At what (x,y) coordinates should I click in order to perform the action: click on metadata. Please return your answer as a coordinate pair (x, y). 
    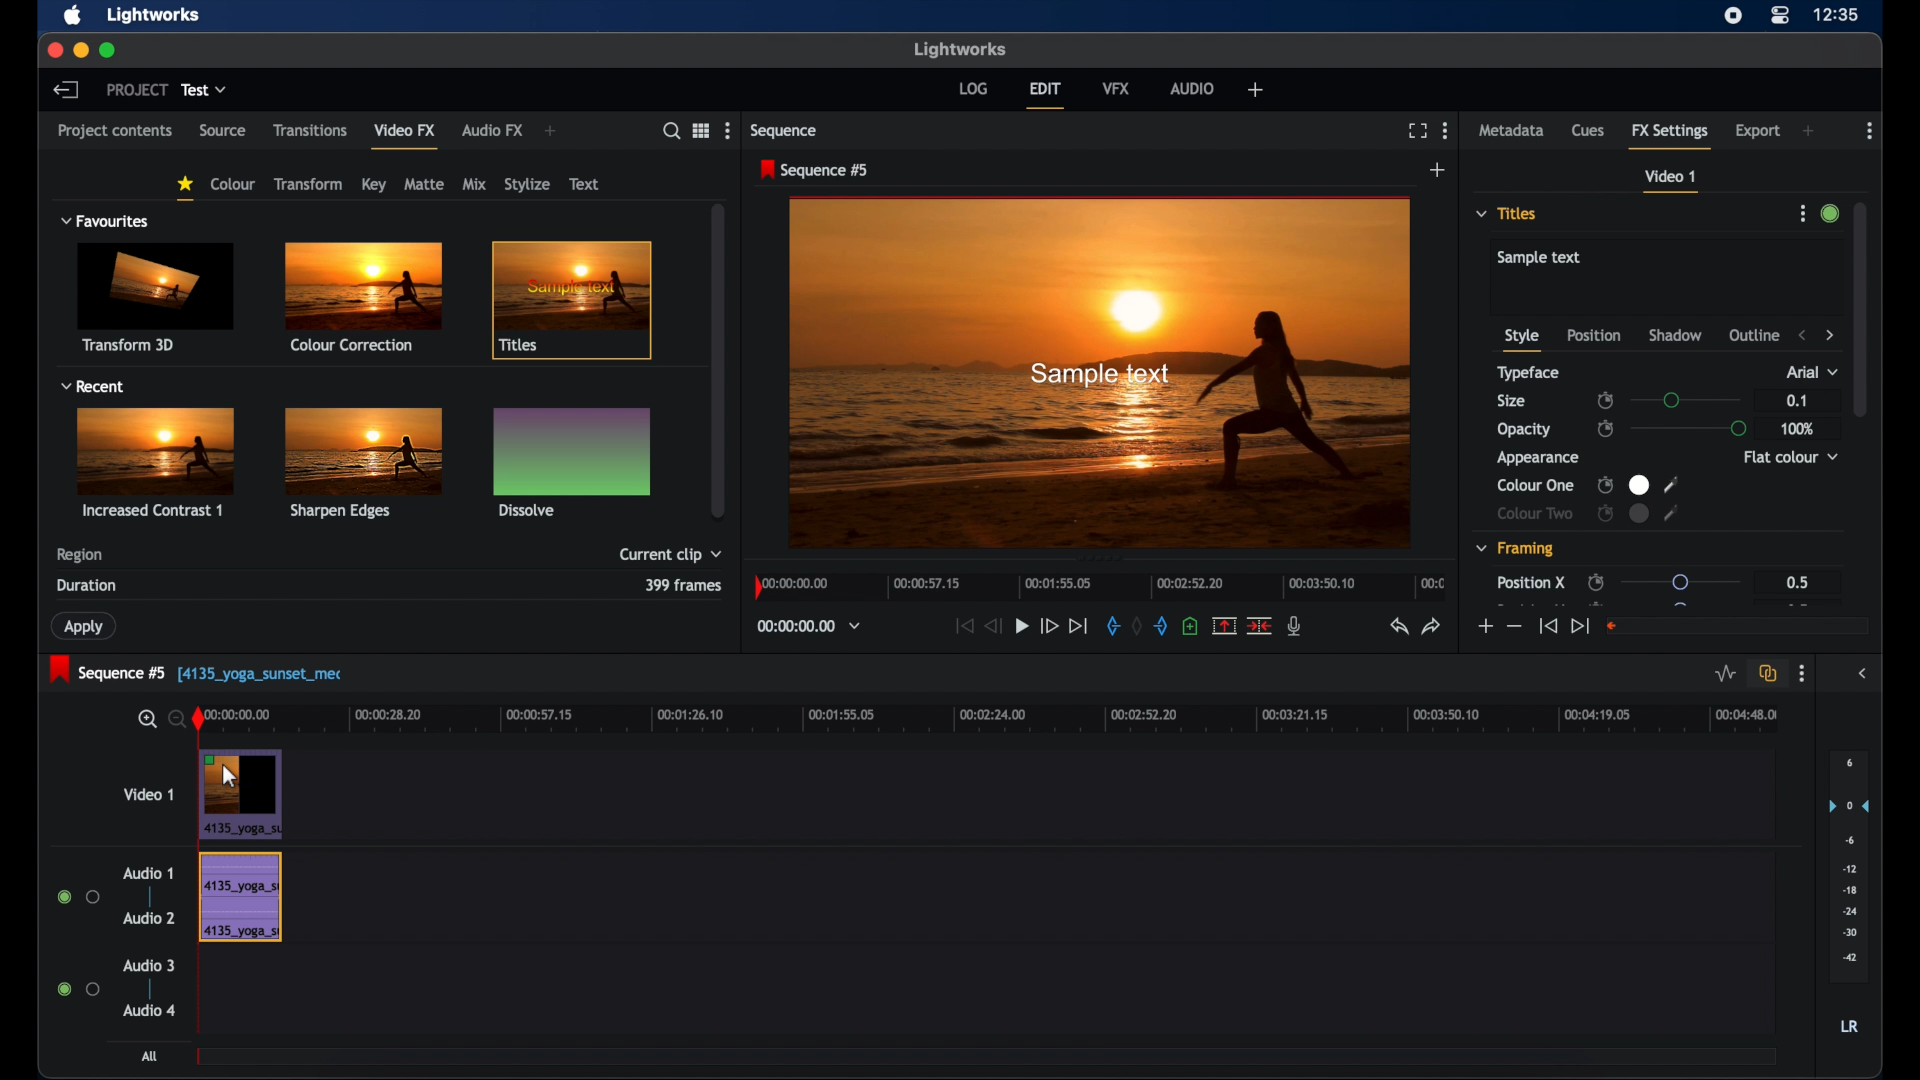
    Looking at the image, I should click on (1511, 129).